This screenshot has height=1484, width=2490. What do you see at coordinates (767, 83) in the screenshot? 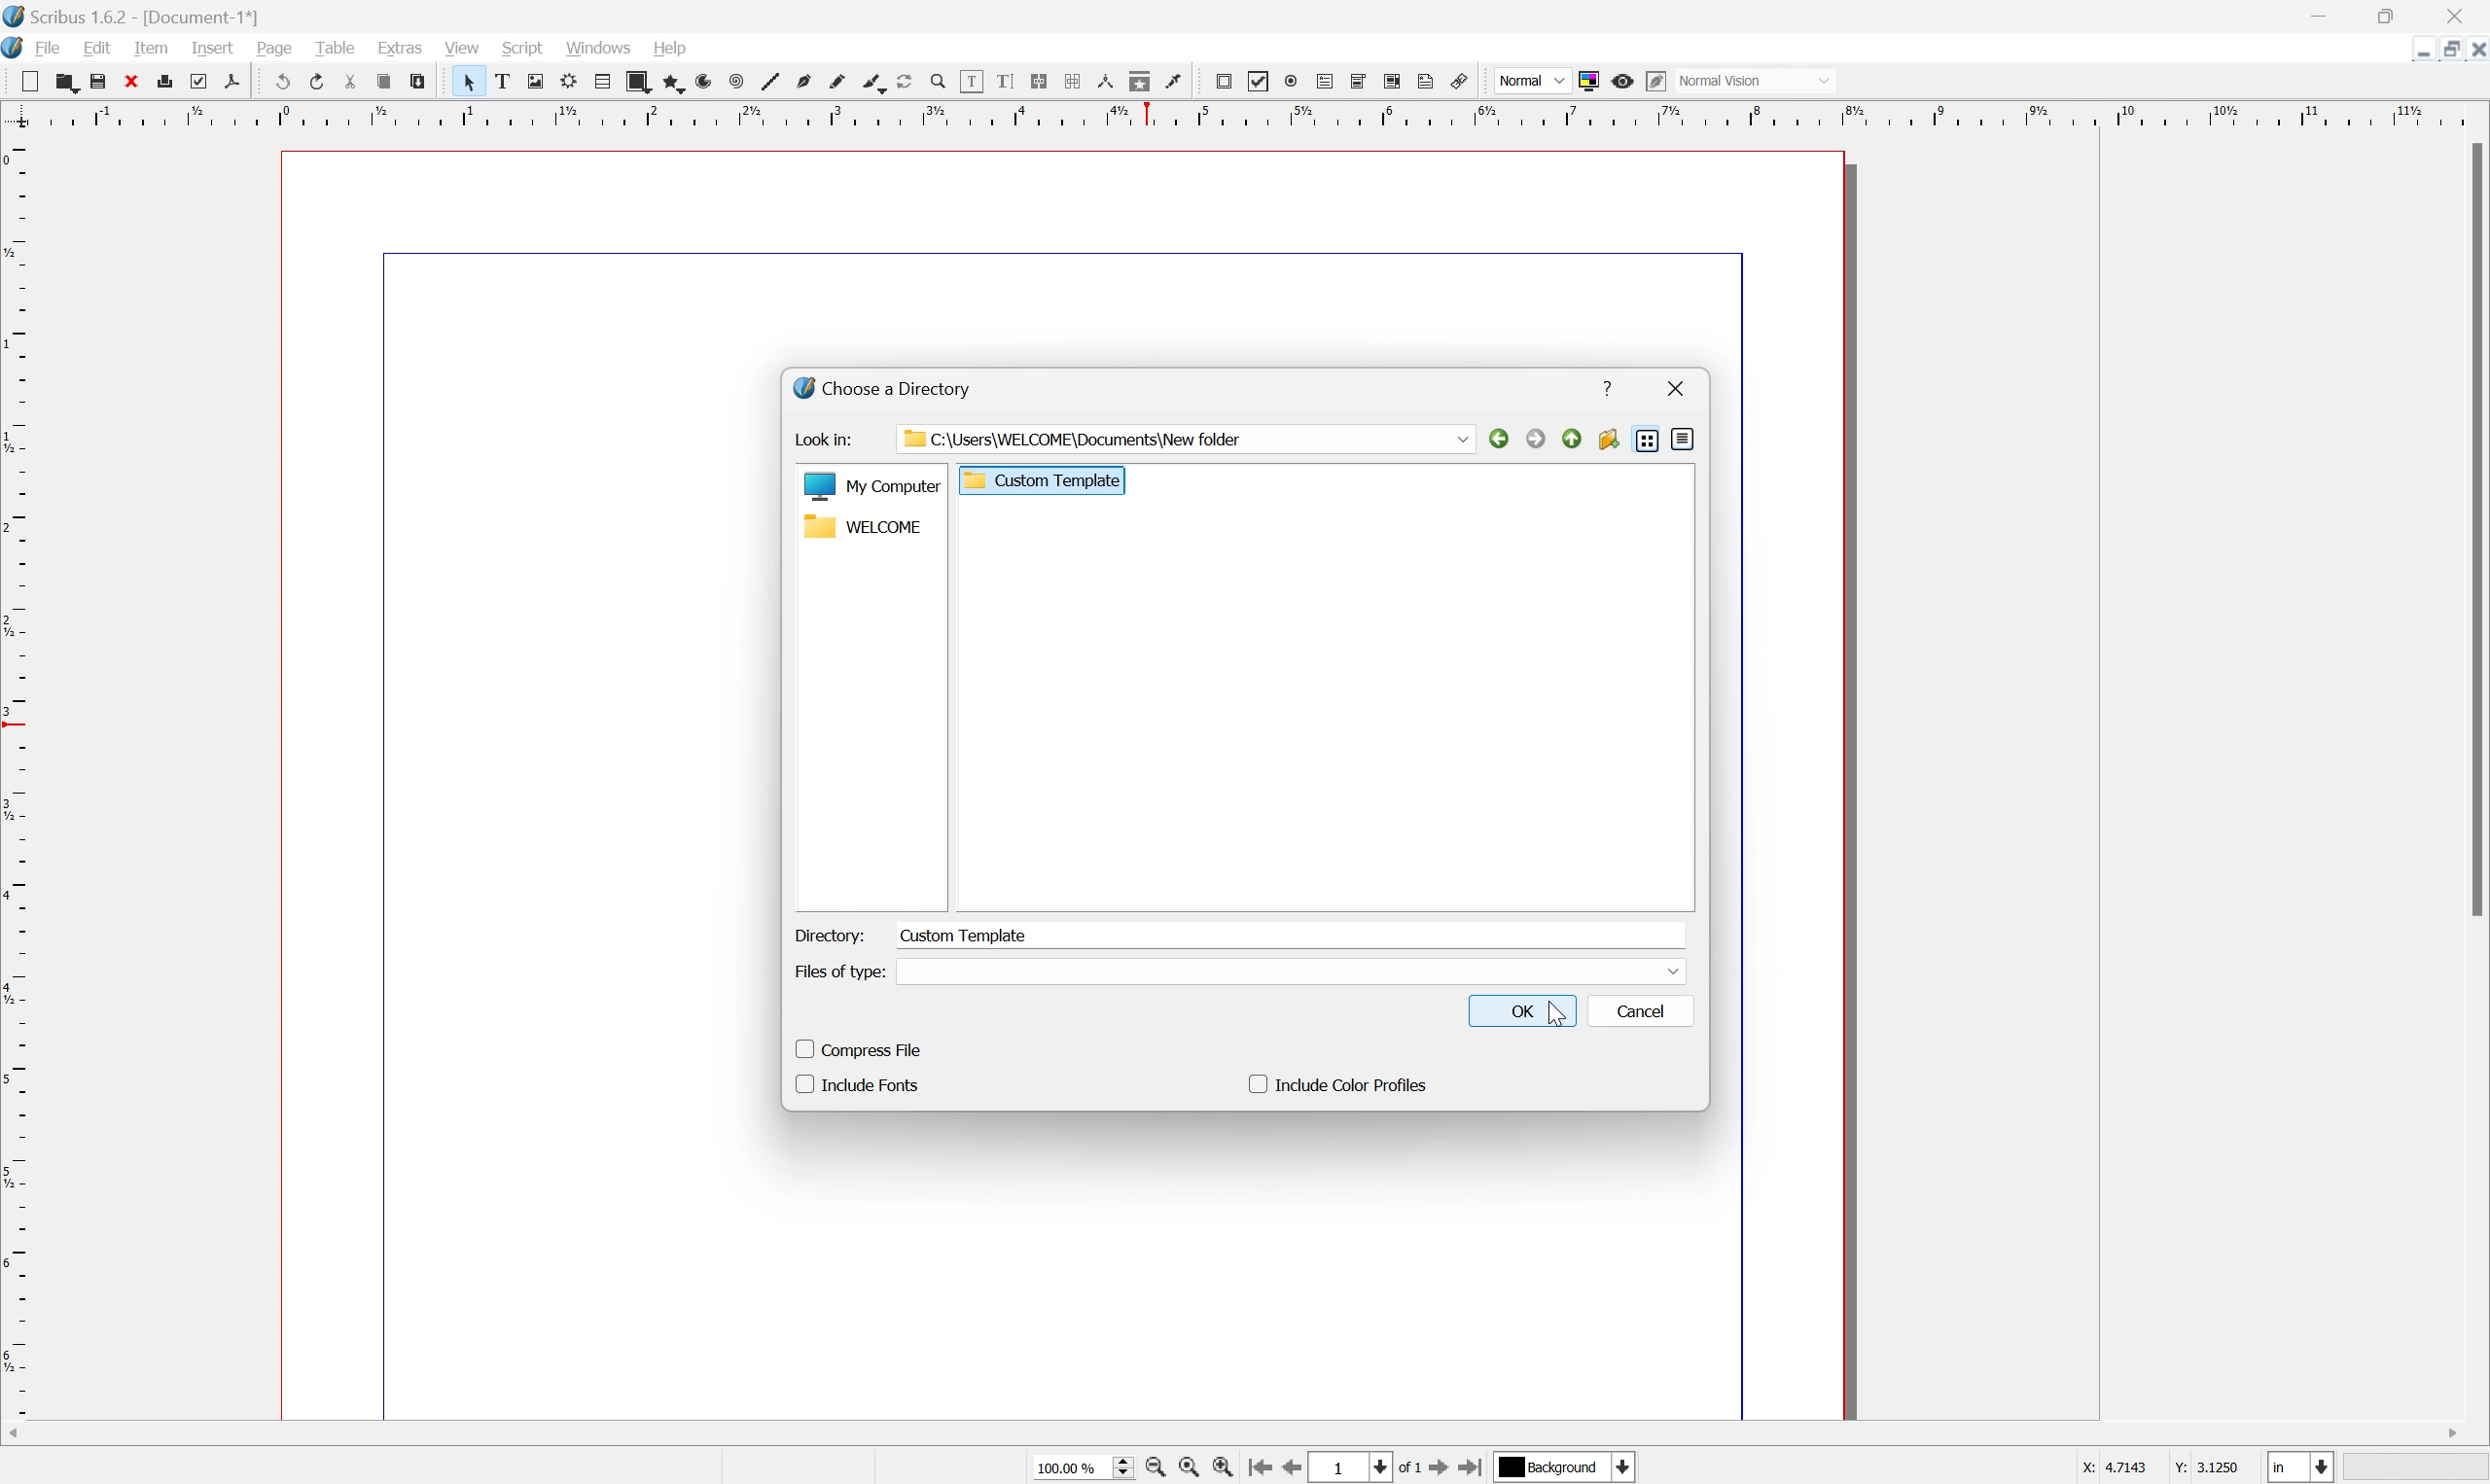
I see `line` at bounding box center [767, 83].